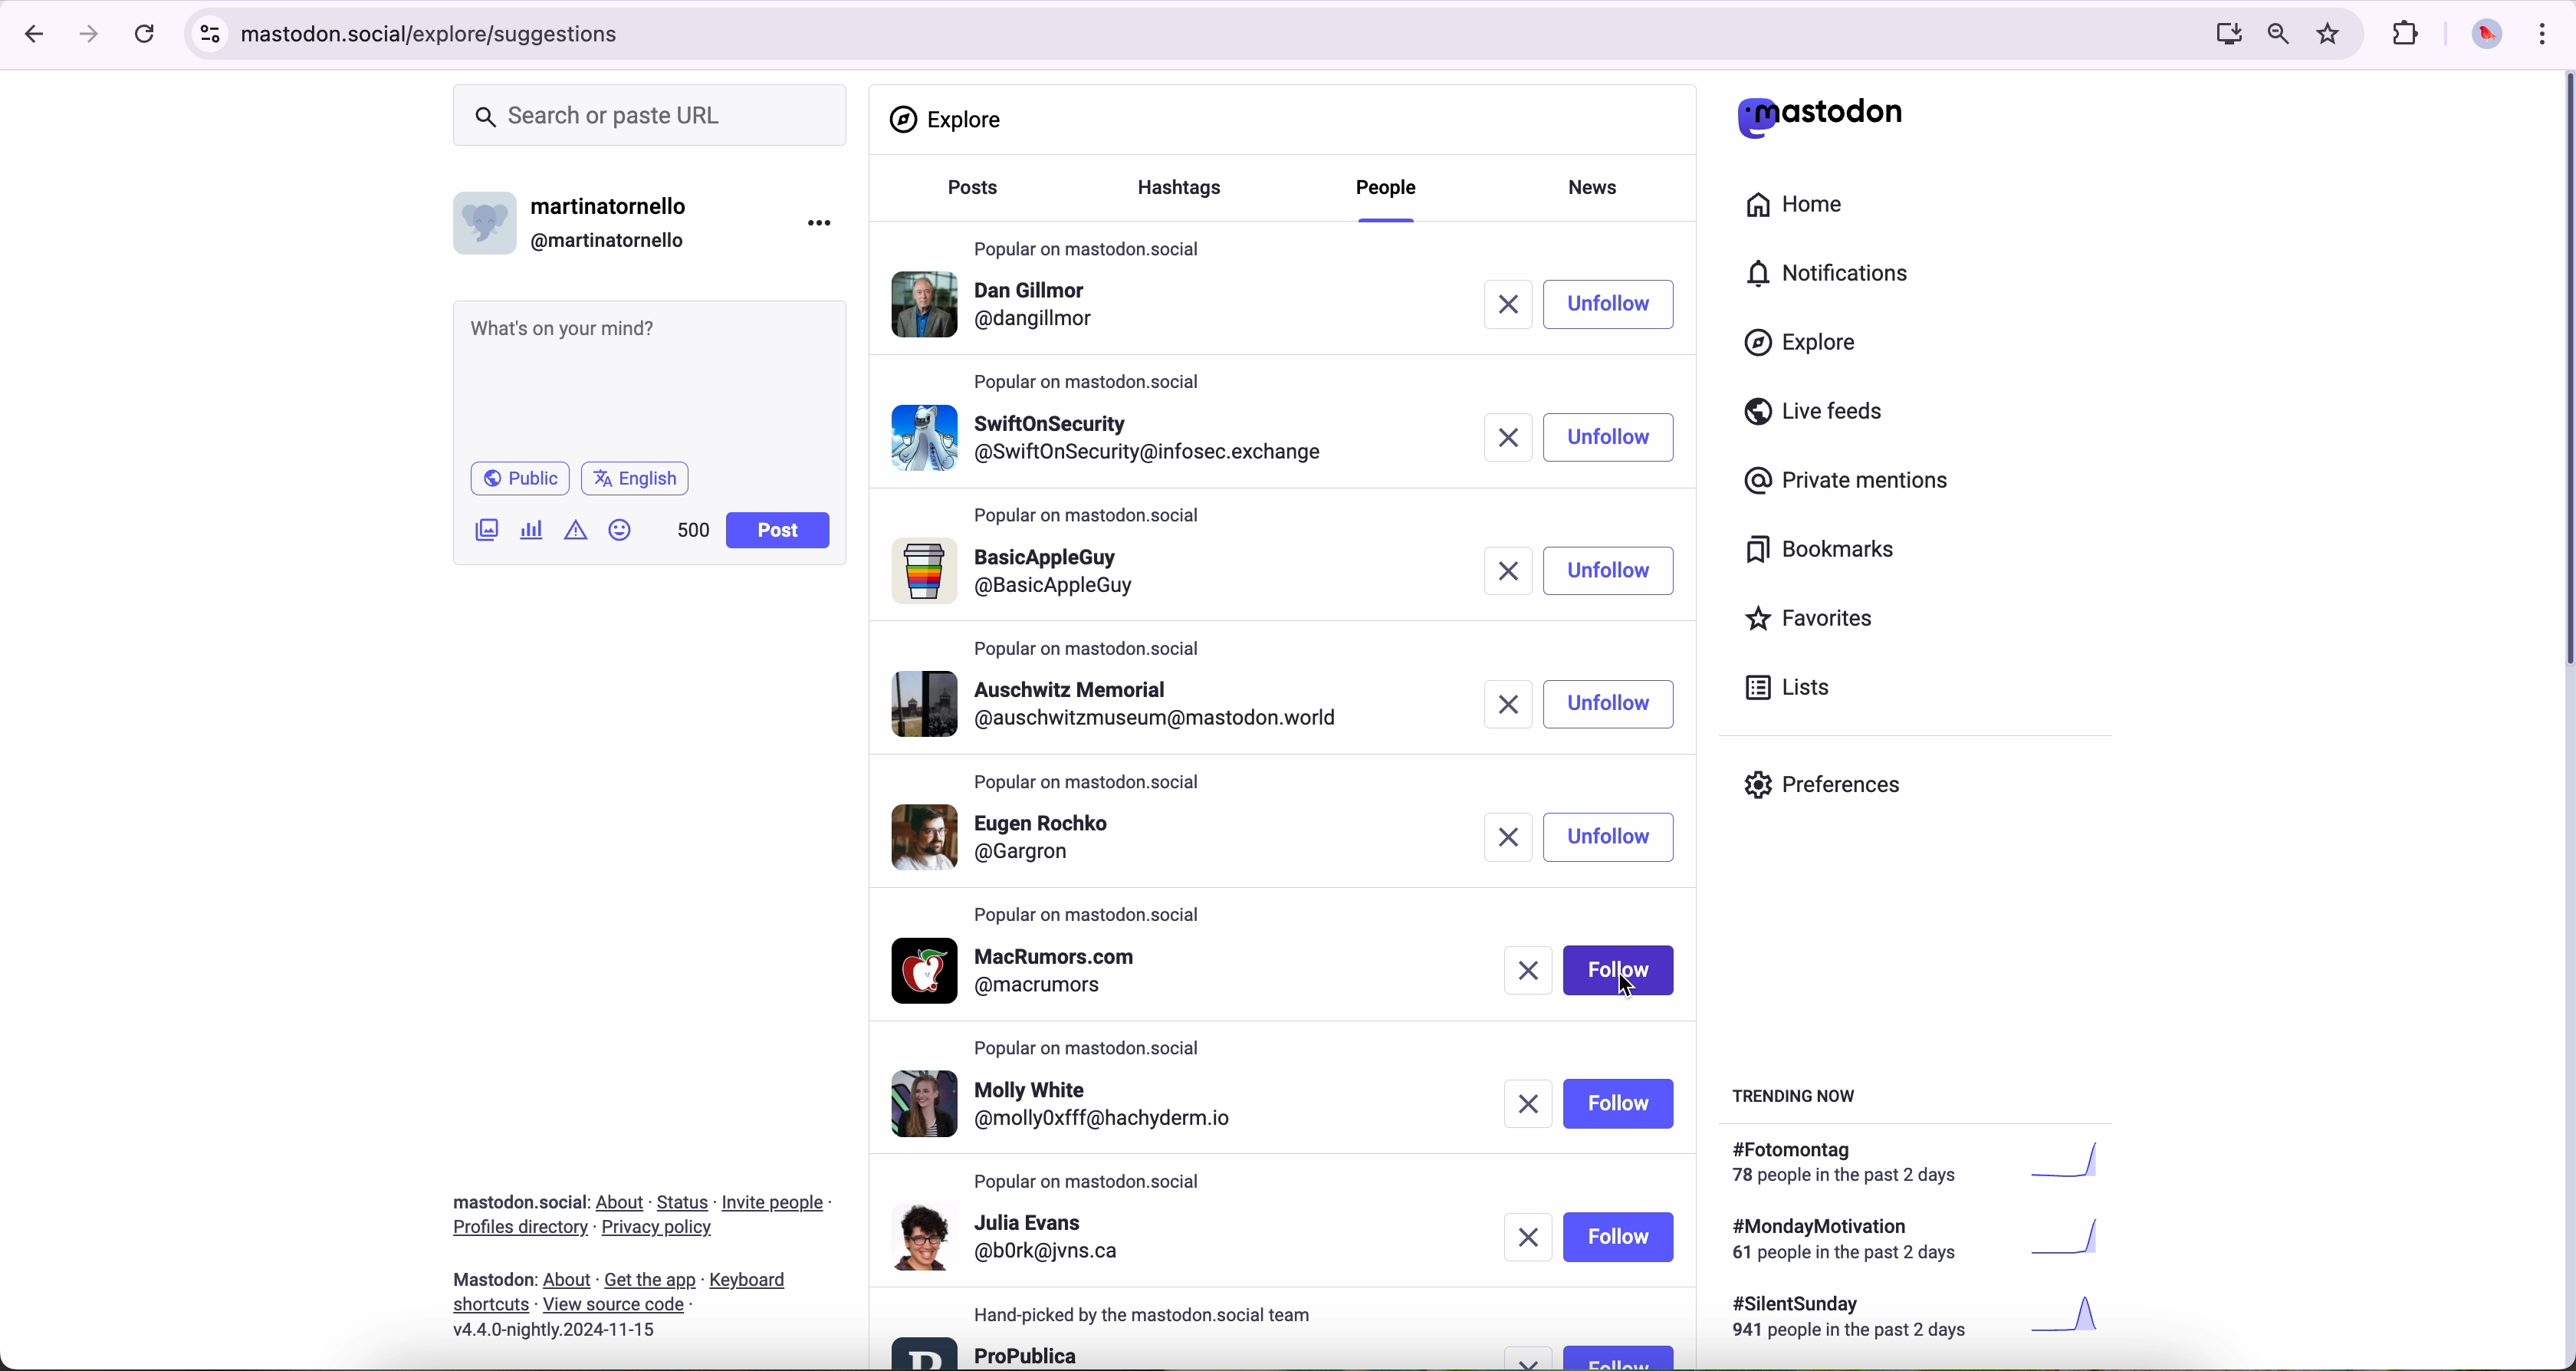 The width and height of the screenshot is (2576, 1371). I want to click on profile, so click(1128, 704).